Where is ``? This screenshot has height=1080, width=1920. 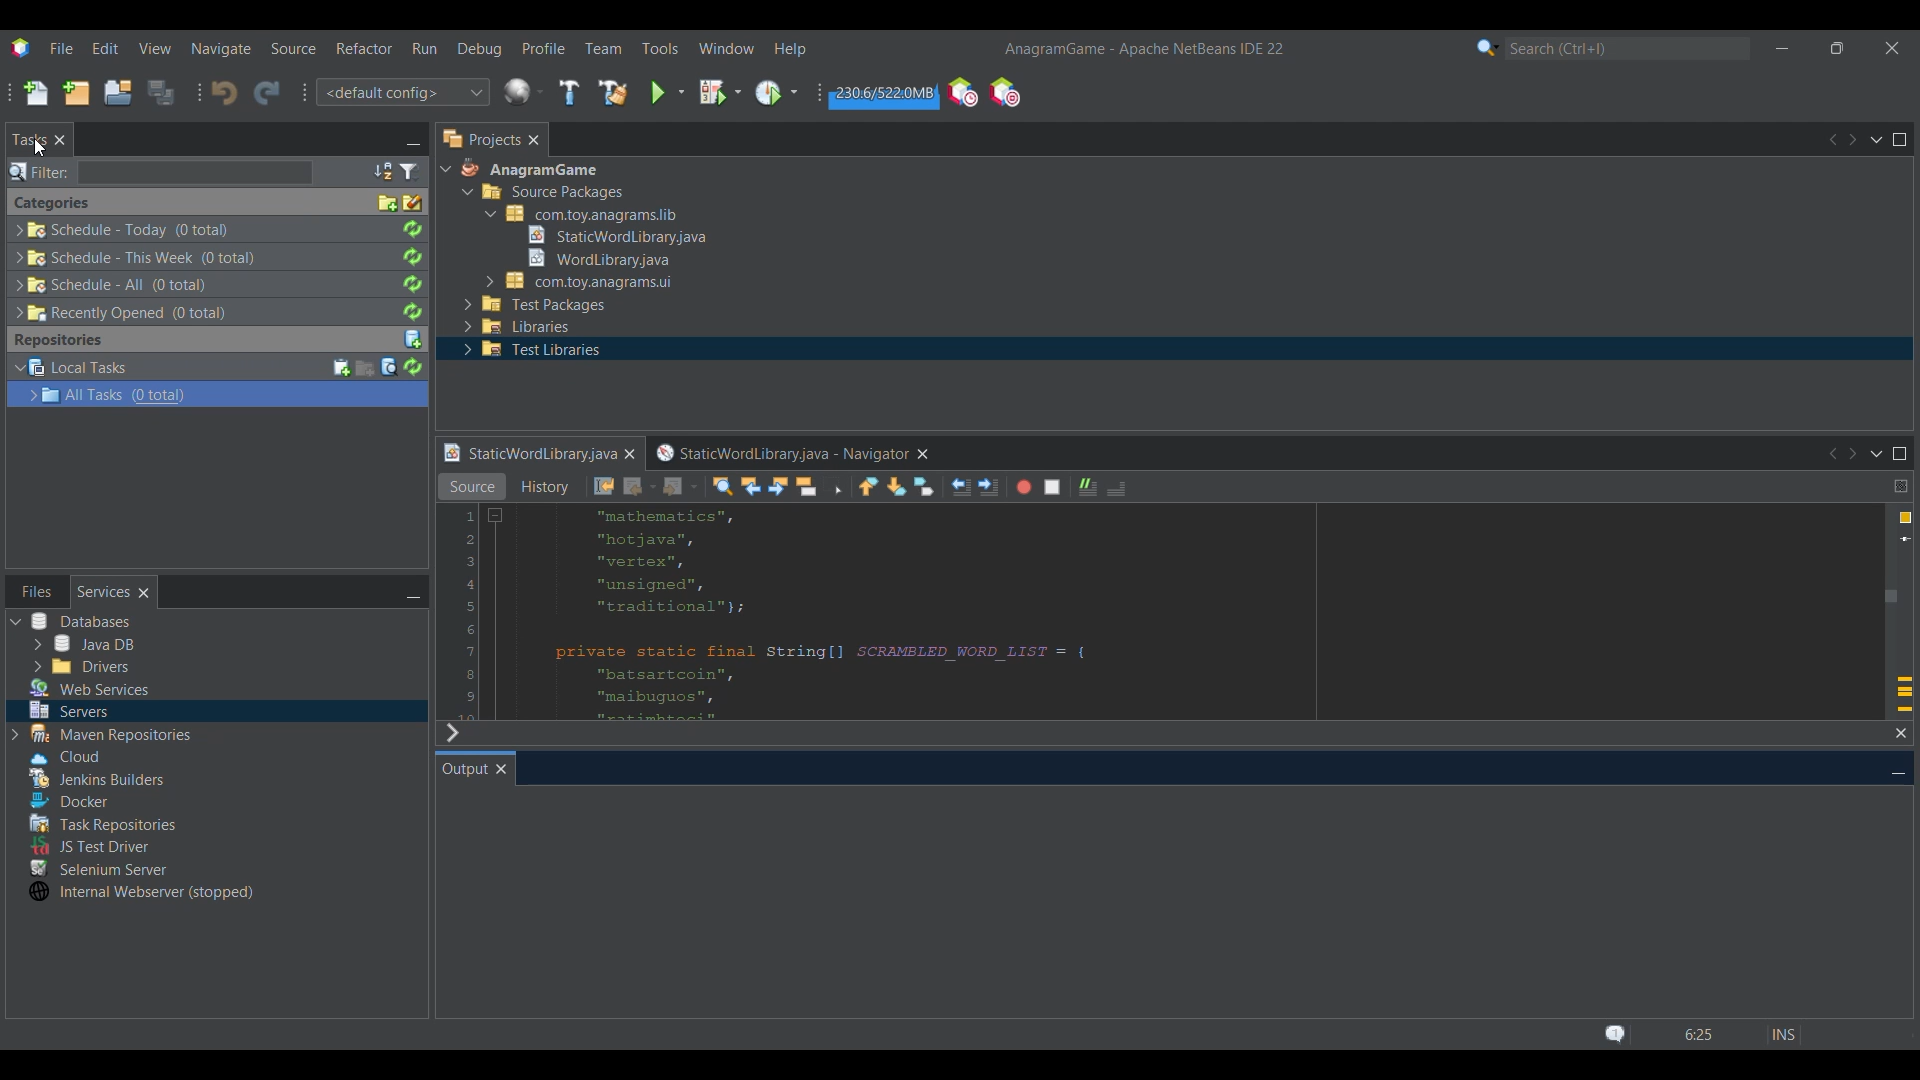
 is located at coordinates (608, 234).